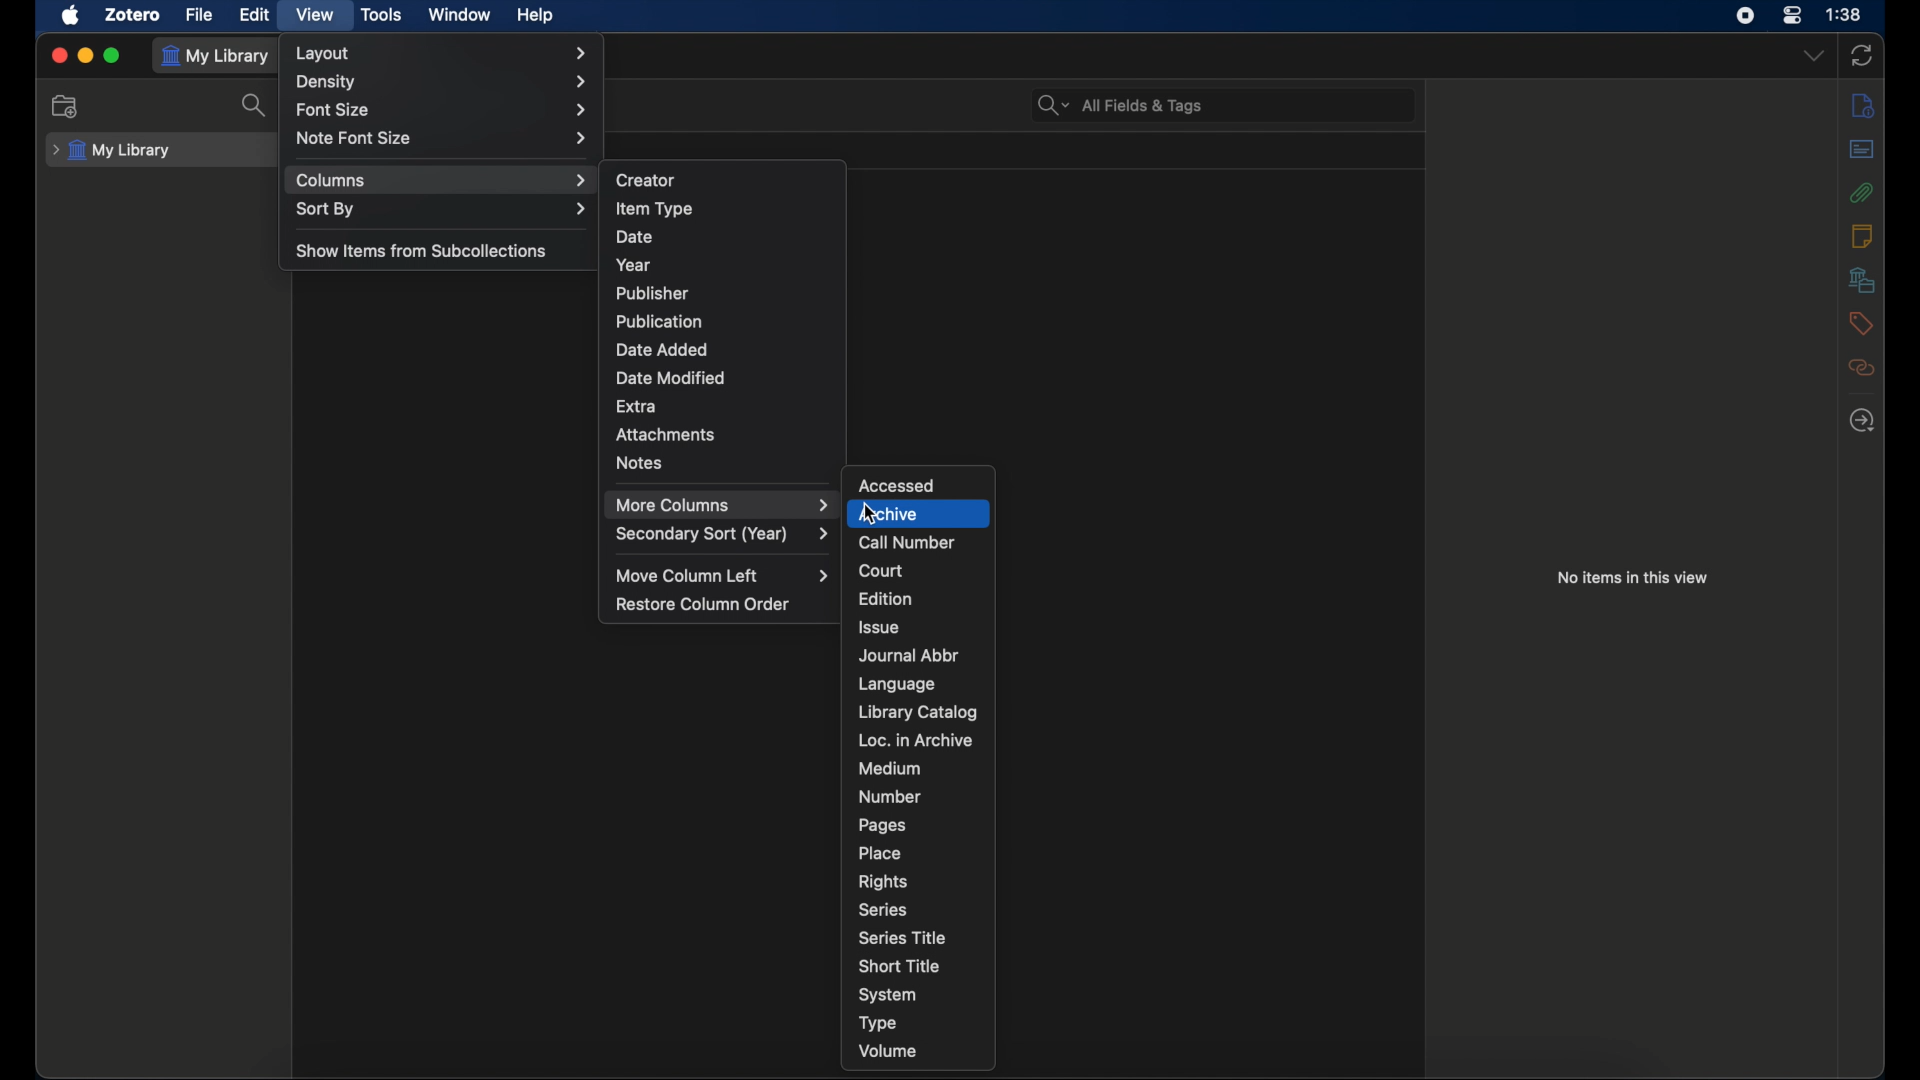 Image resolution: width=1920 pixels, height=1080 pixels. What do you see at coordinates (636, 237) in the screenshot?
I see `date` at bounding box center [636, 237].